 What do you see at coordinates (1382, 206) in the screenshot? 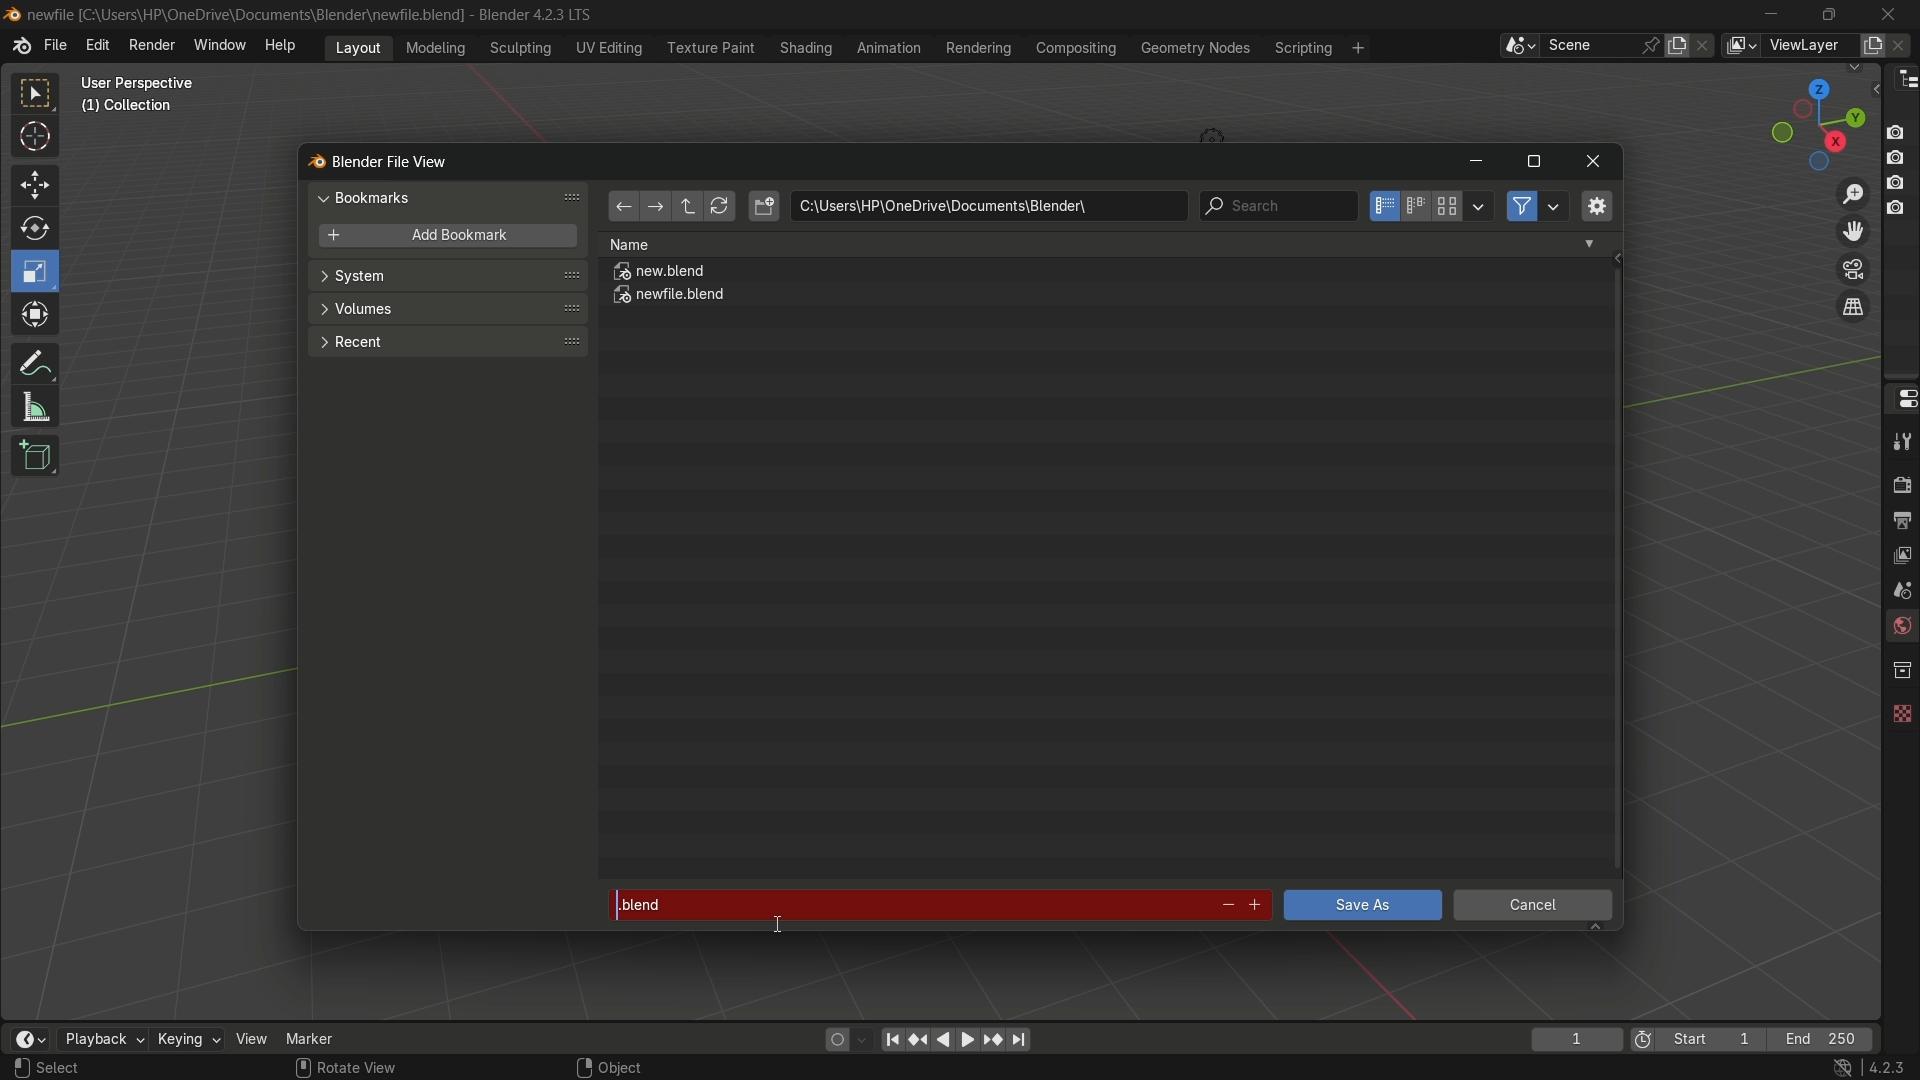
I see `vertical list` at bounding box center [1382, 206].